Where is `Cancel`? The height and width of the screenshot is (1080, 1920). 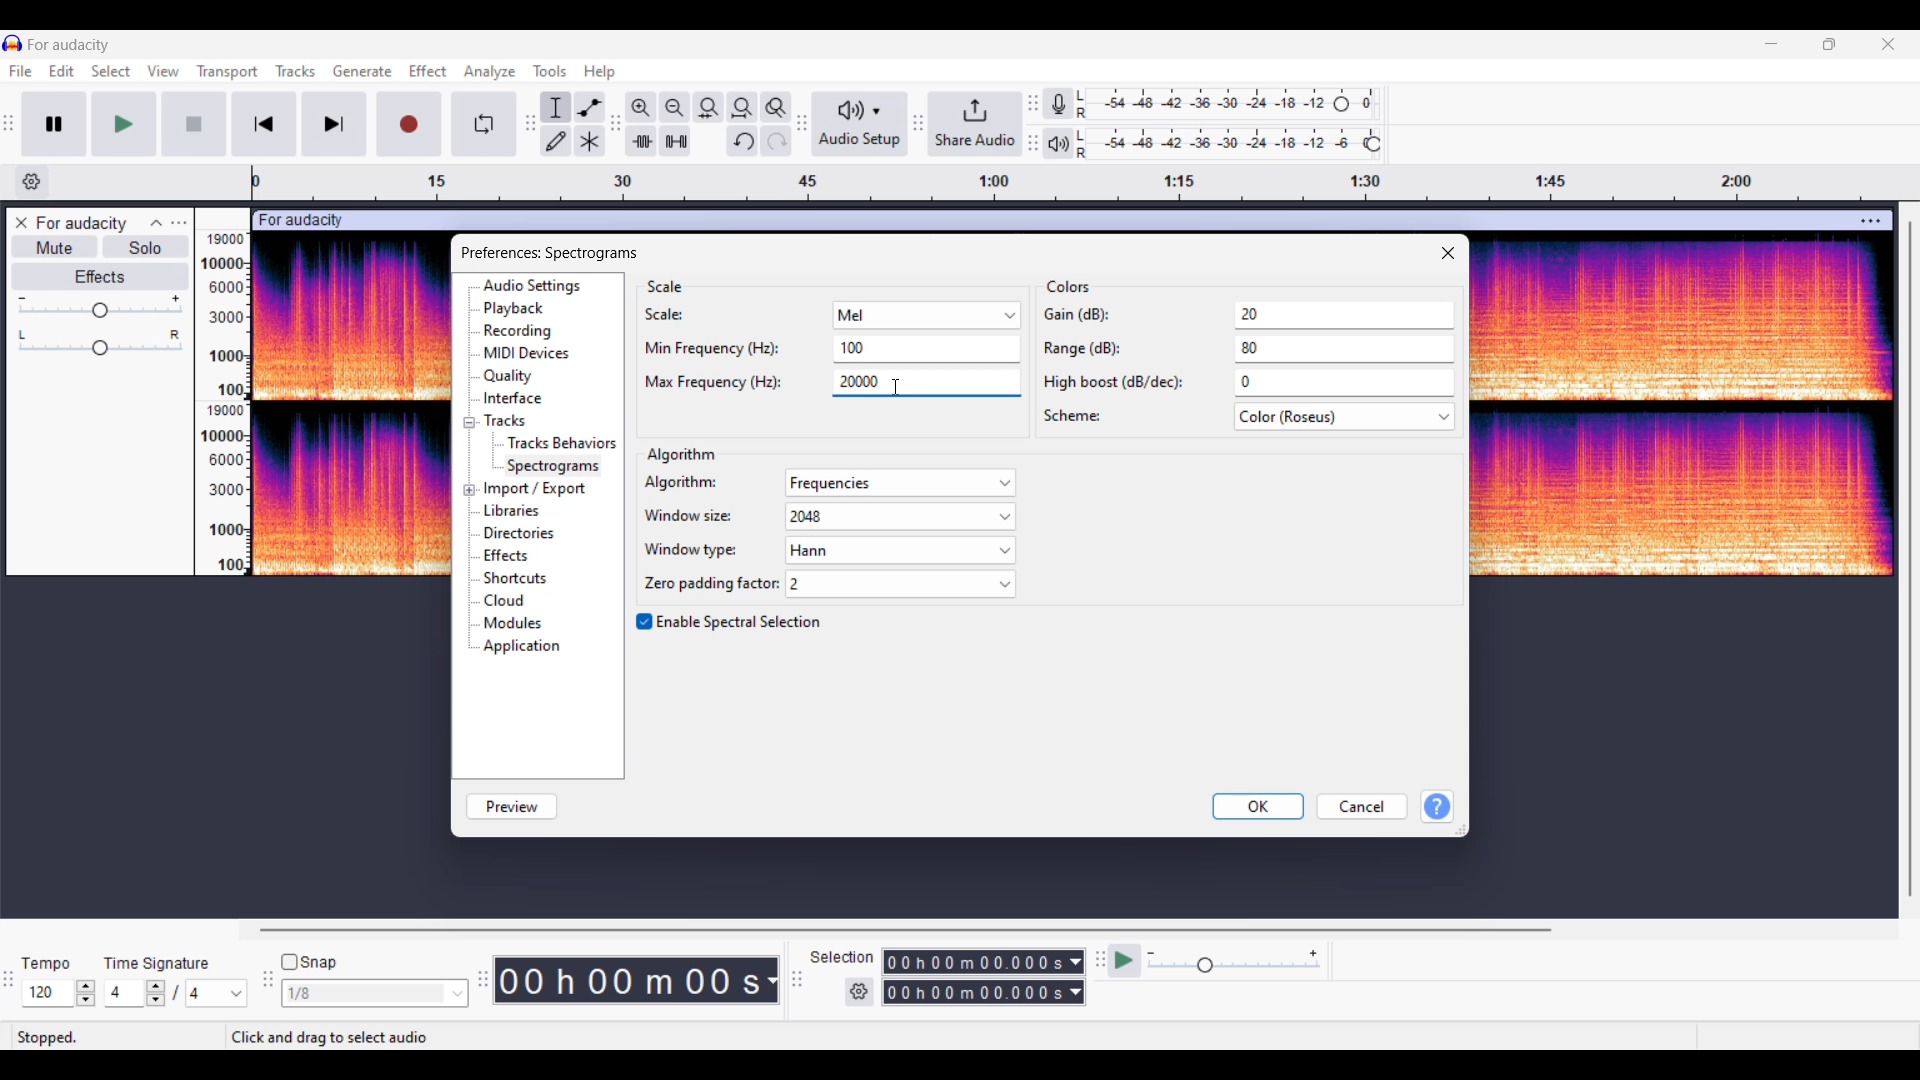 Cancel is located at coordinates (1363, 806).